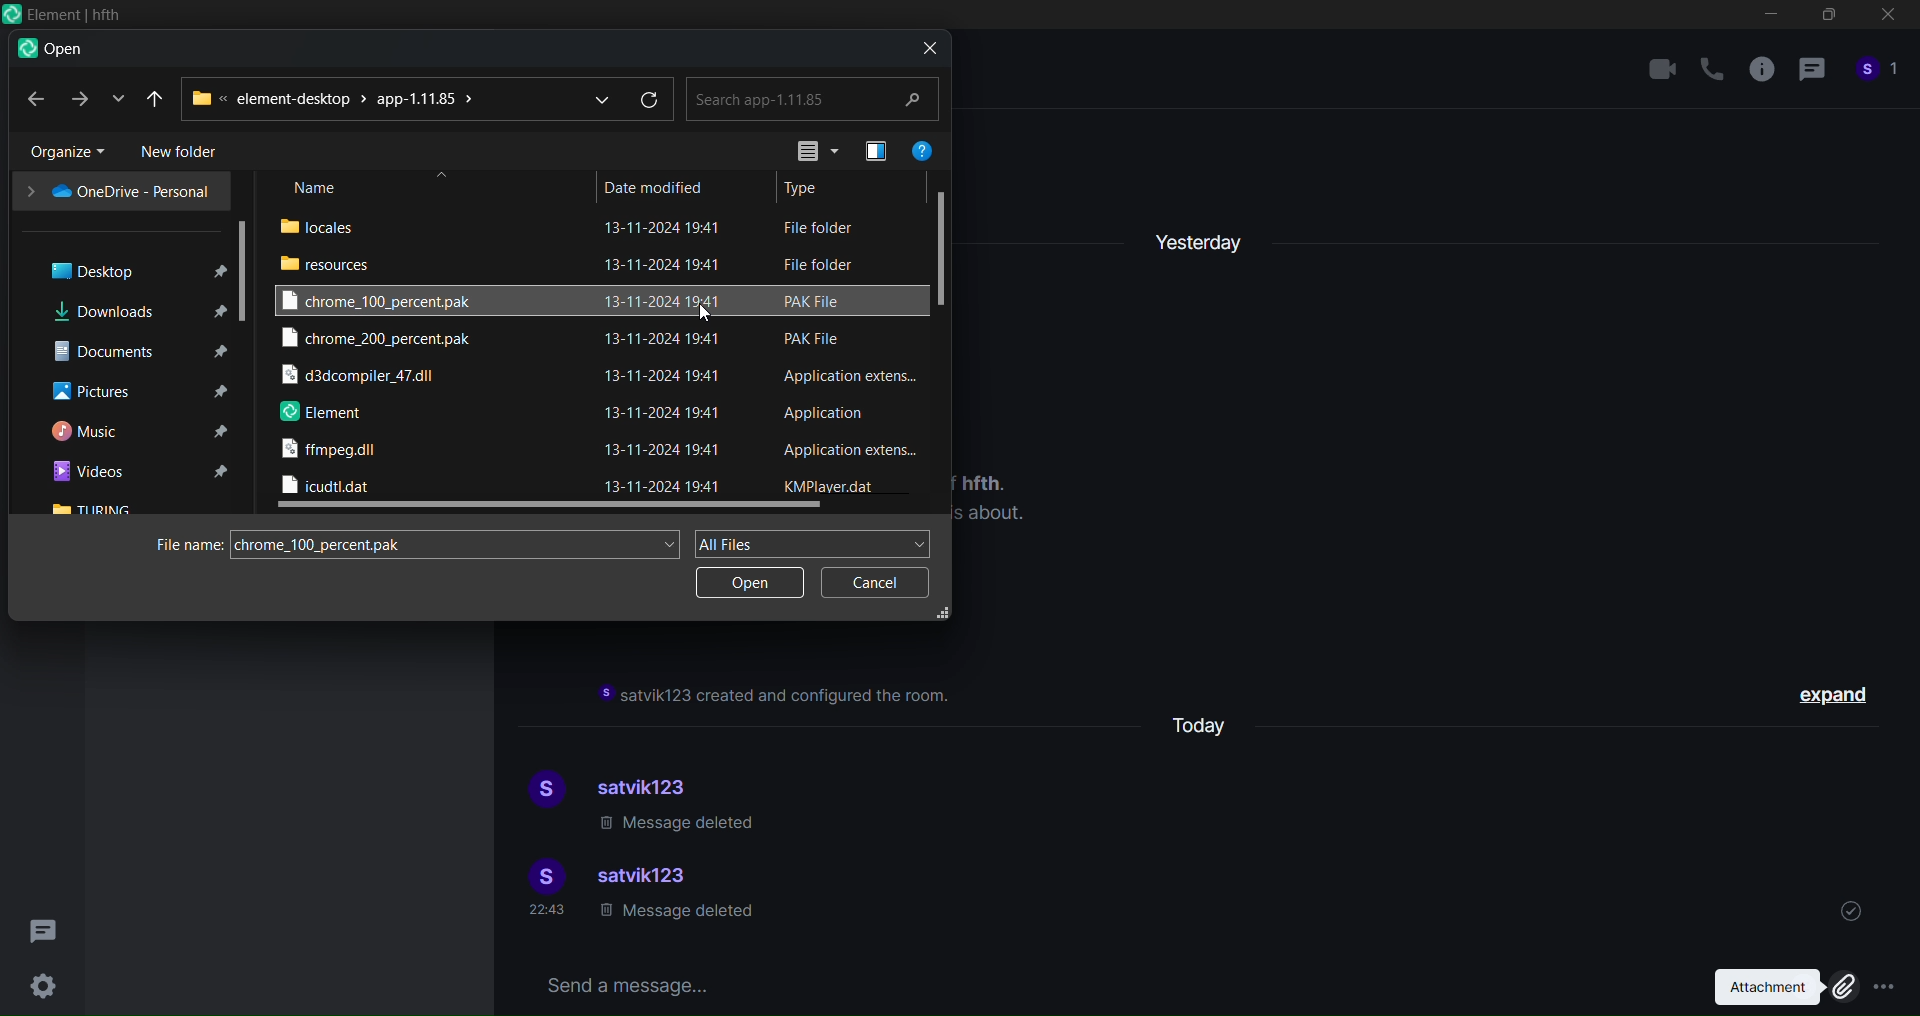 Image resolution: width=1920 pixels, height=1016 pixels. I want to click on people, so click(1878, 75).